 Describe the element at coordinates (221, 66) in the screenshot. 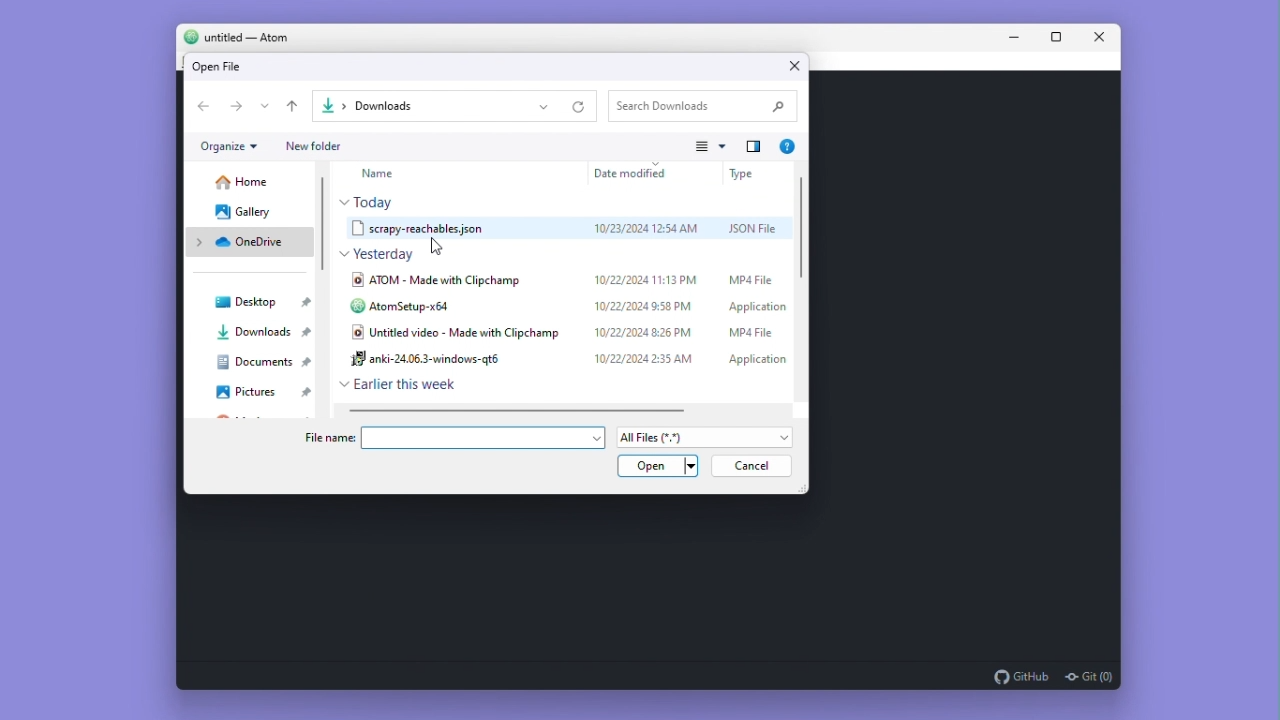

I see `Open file` at that location.